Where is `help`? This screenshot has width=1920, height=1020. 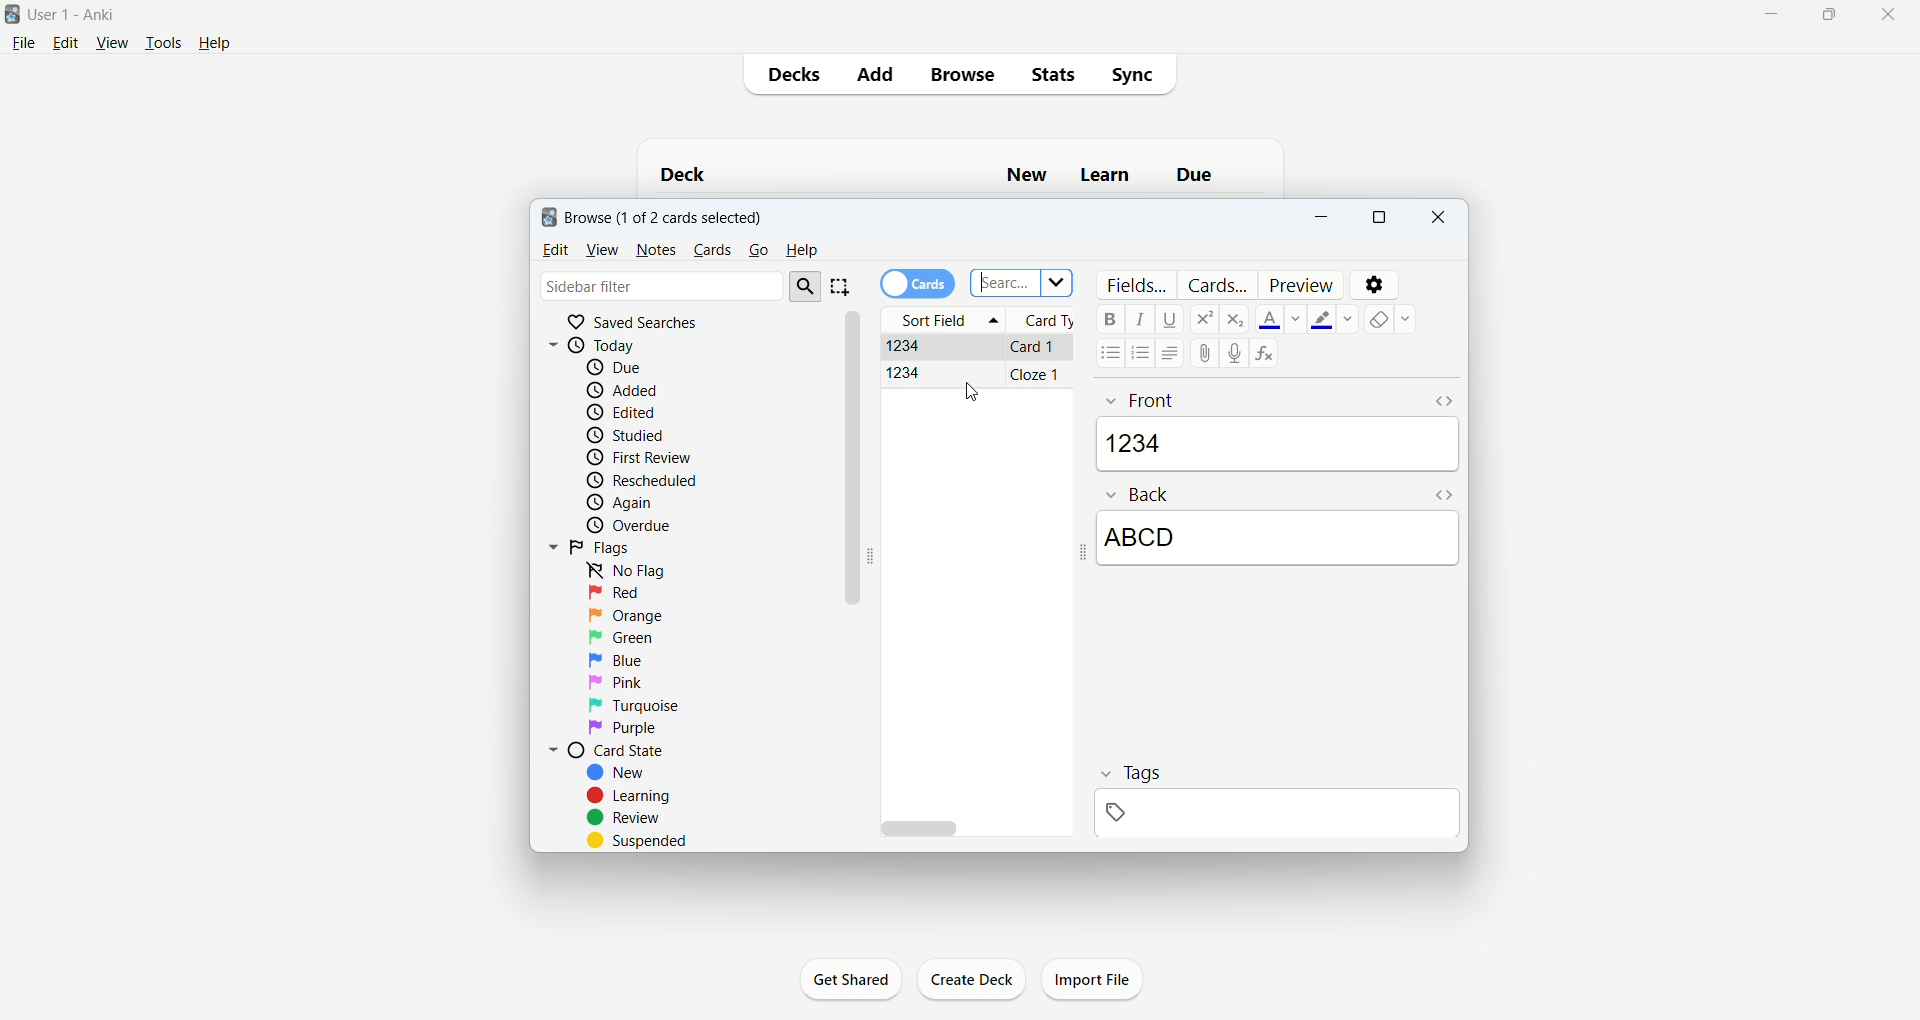 help is located at coordinates (803, 252).